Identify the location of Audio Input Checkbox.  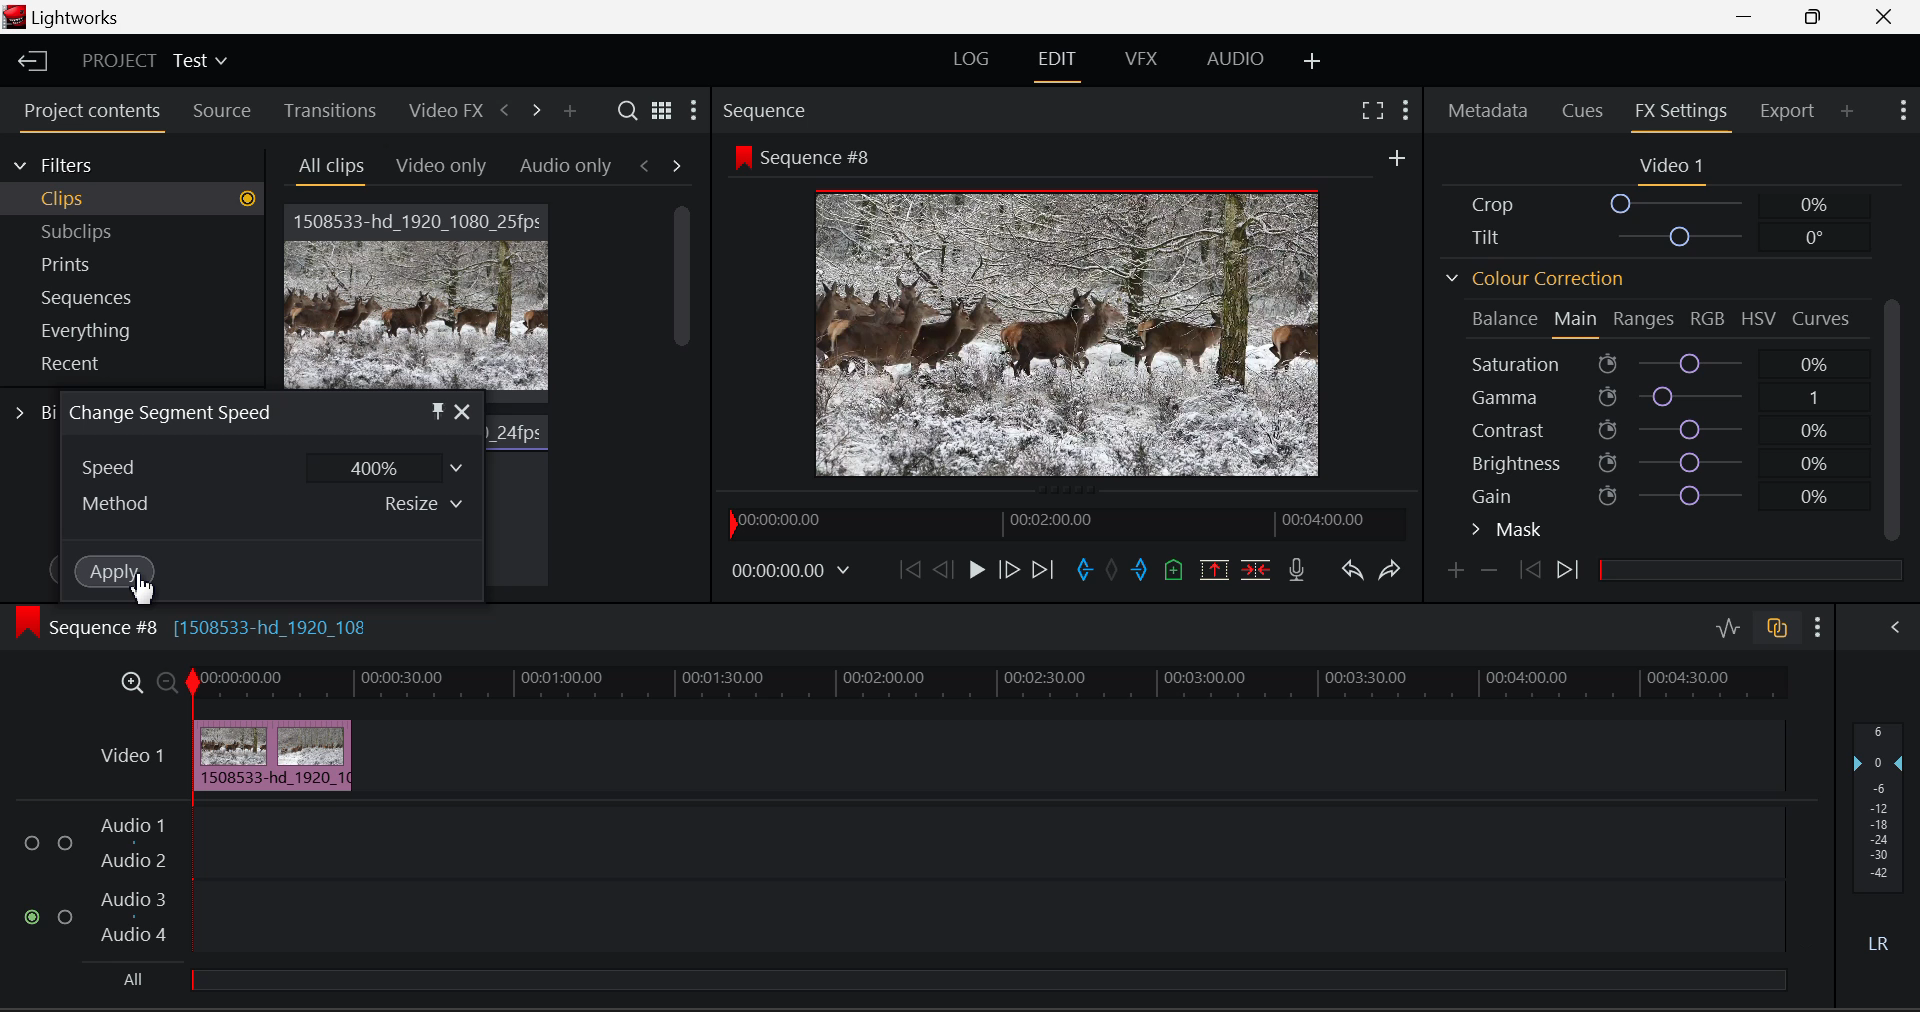
(31, 844).